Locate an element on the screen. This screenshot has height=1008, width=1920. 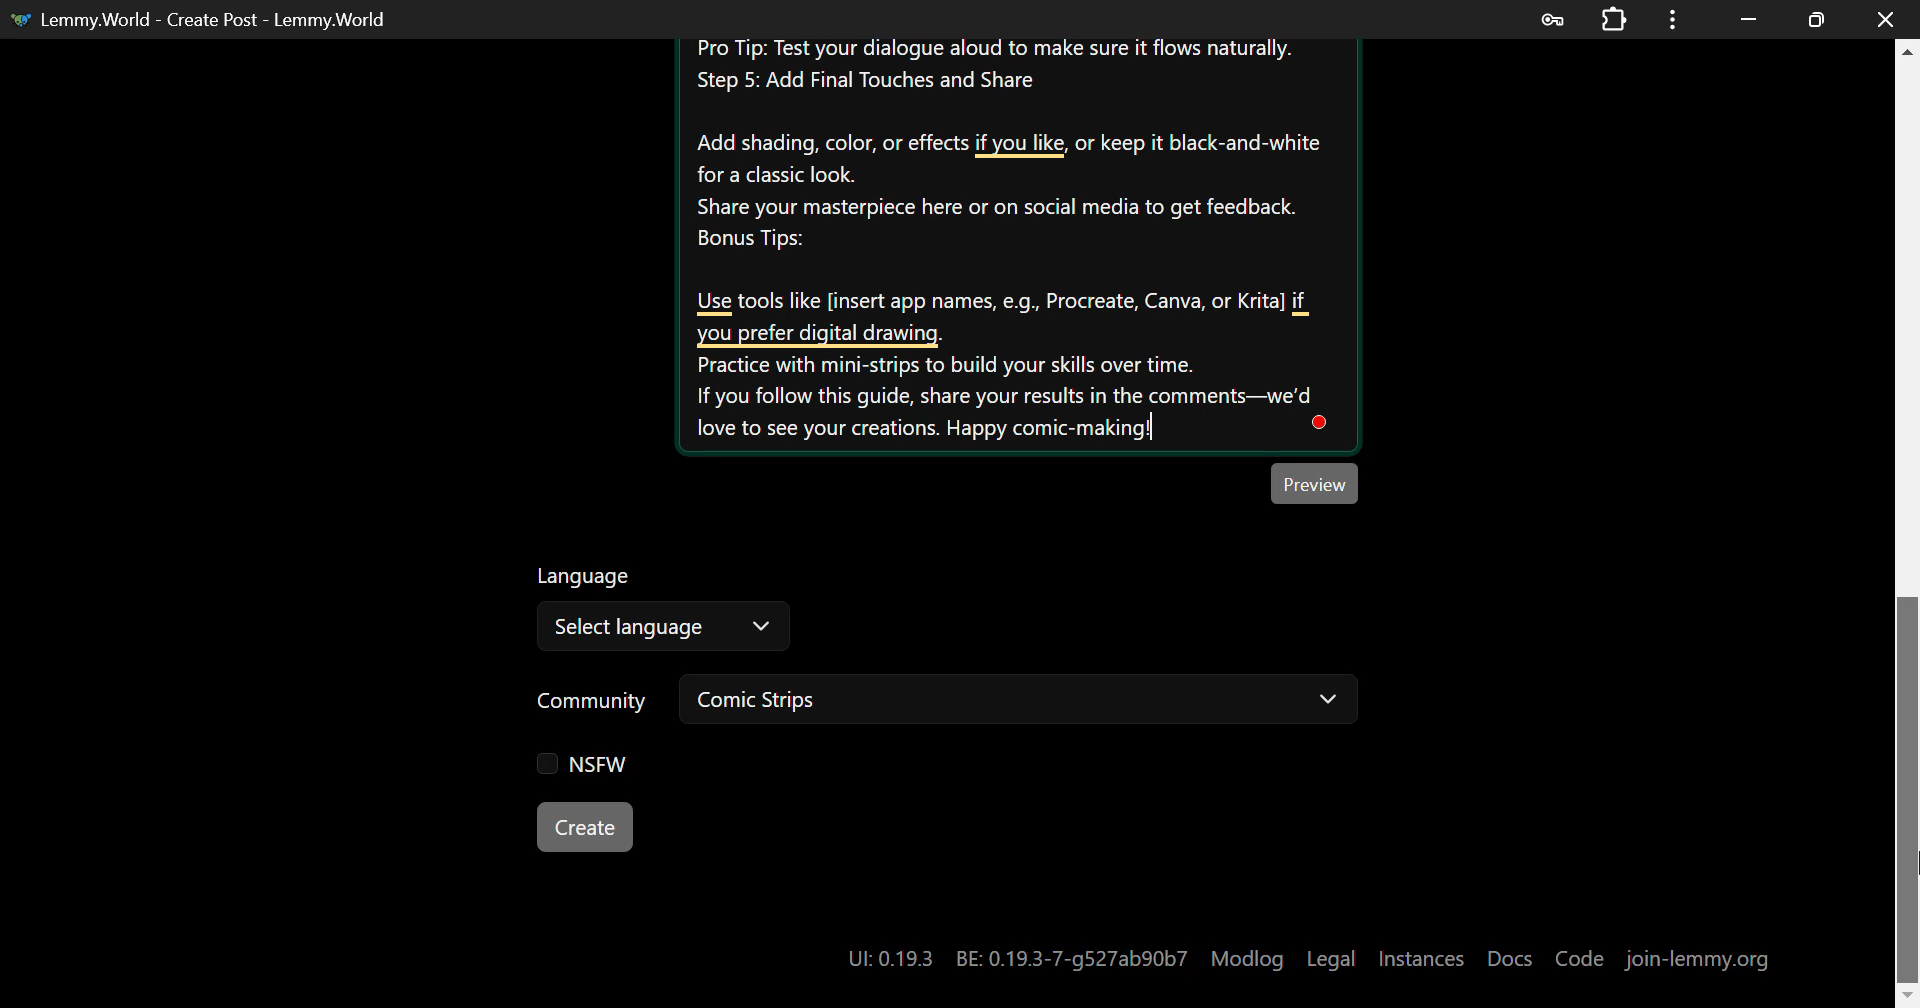
NSFW Checkbox is located at coordinates (587, 764).